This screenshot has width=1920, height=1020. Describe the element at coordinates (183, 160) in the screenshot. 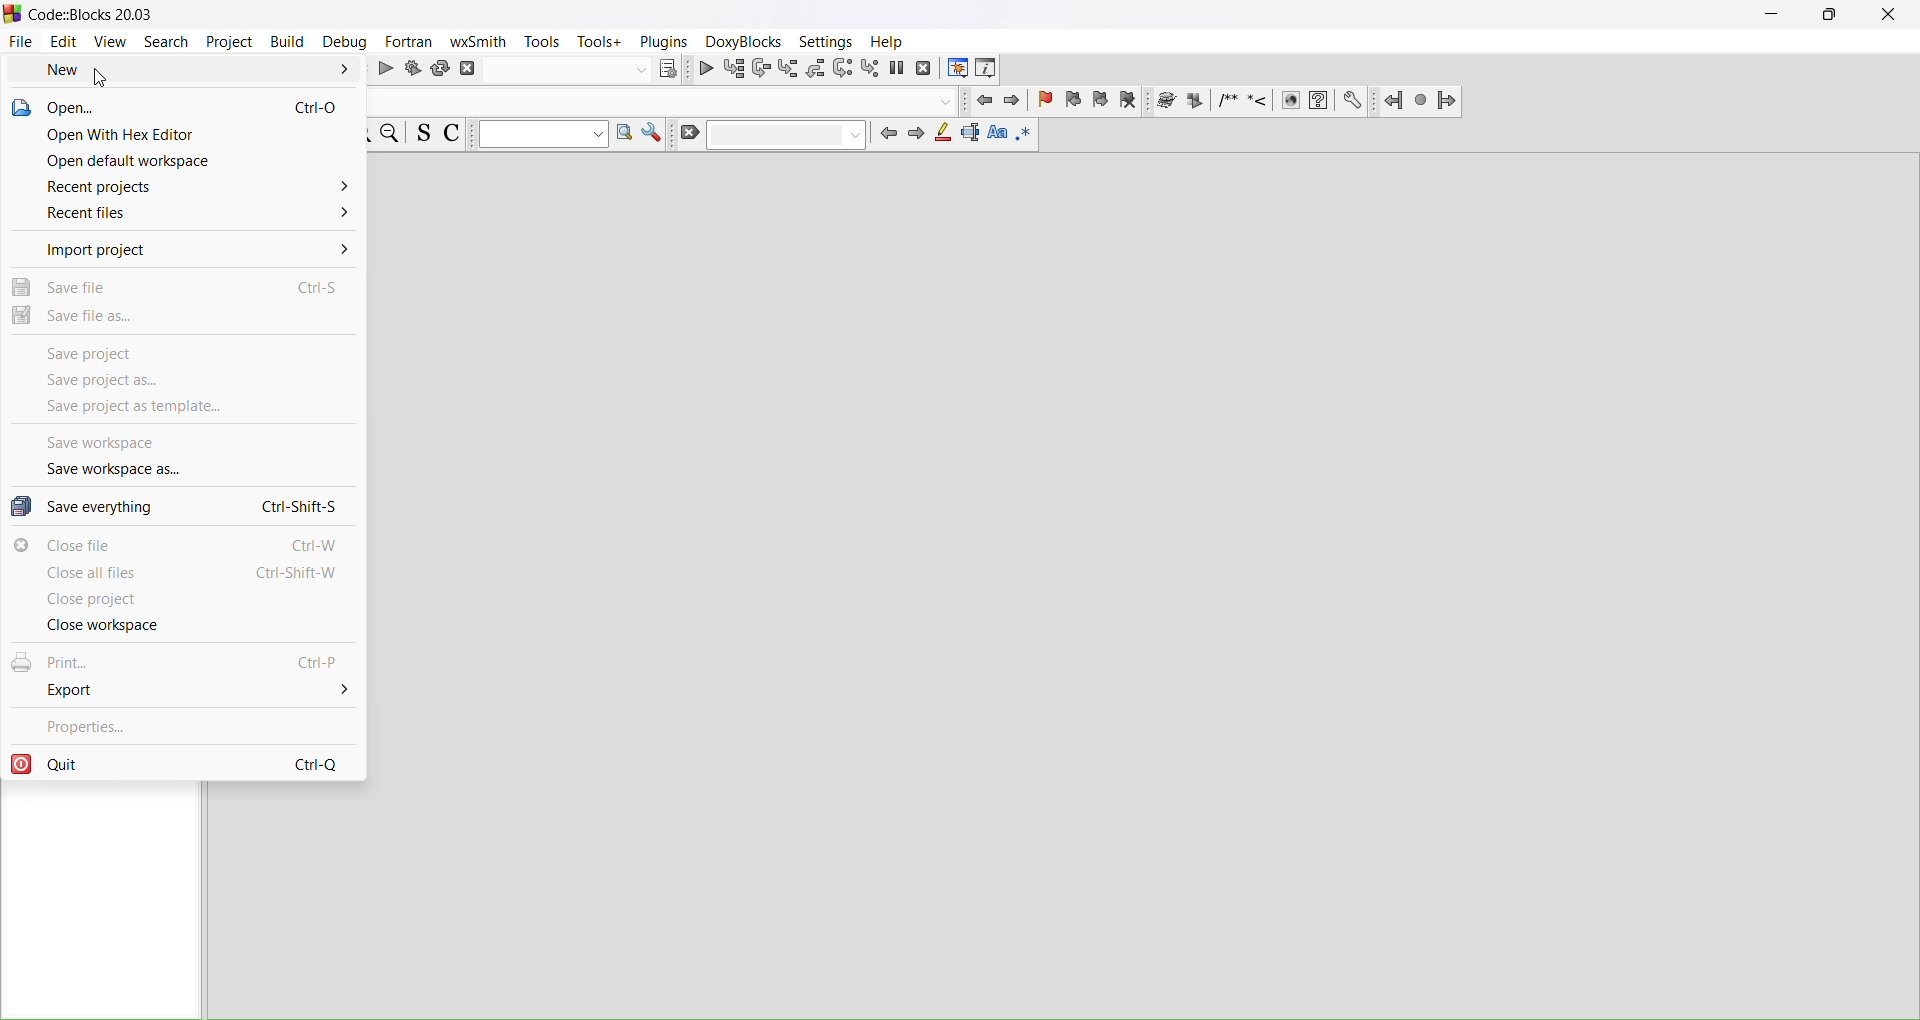

I see `open default workspace` at that location.